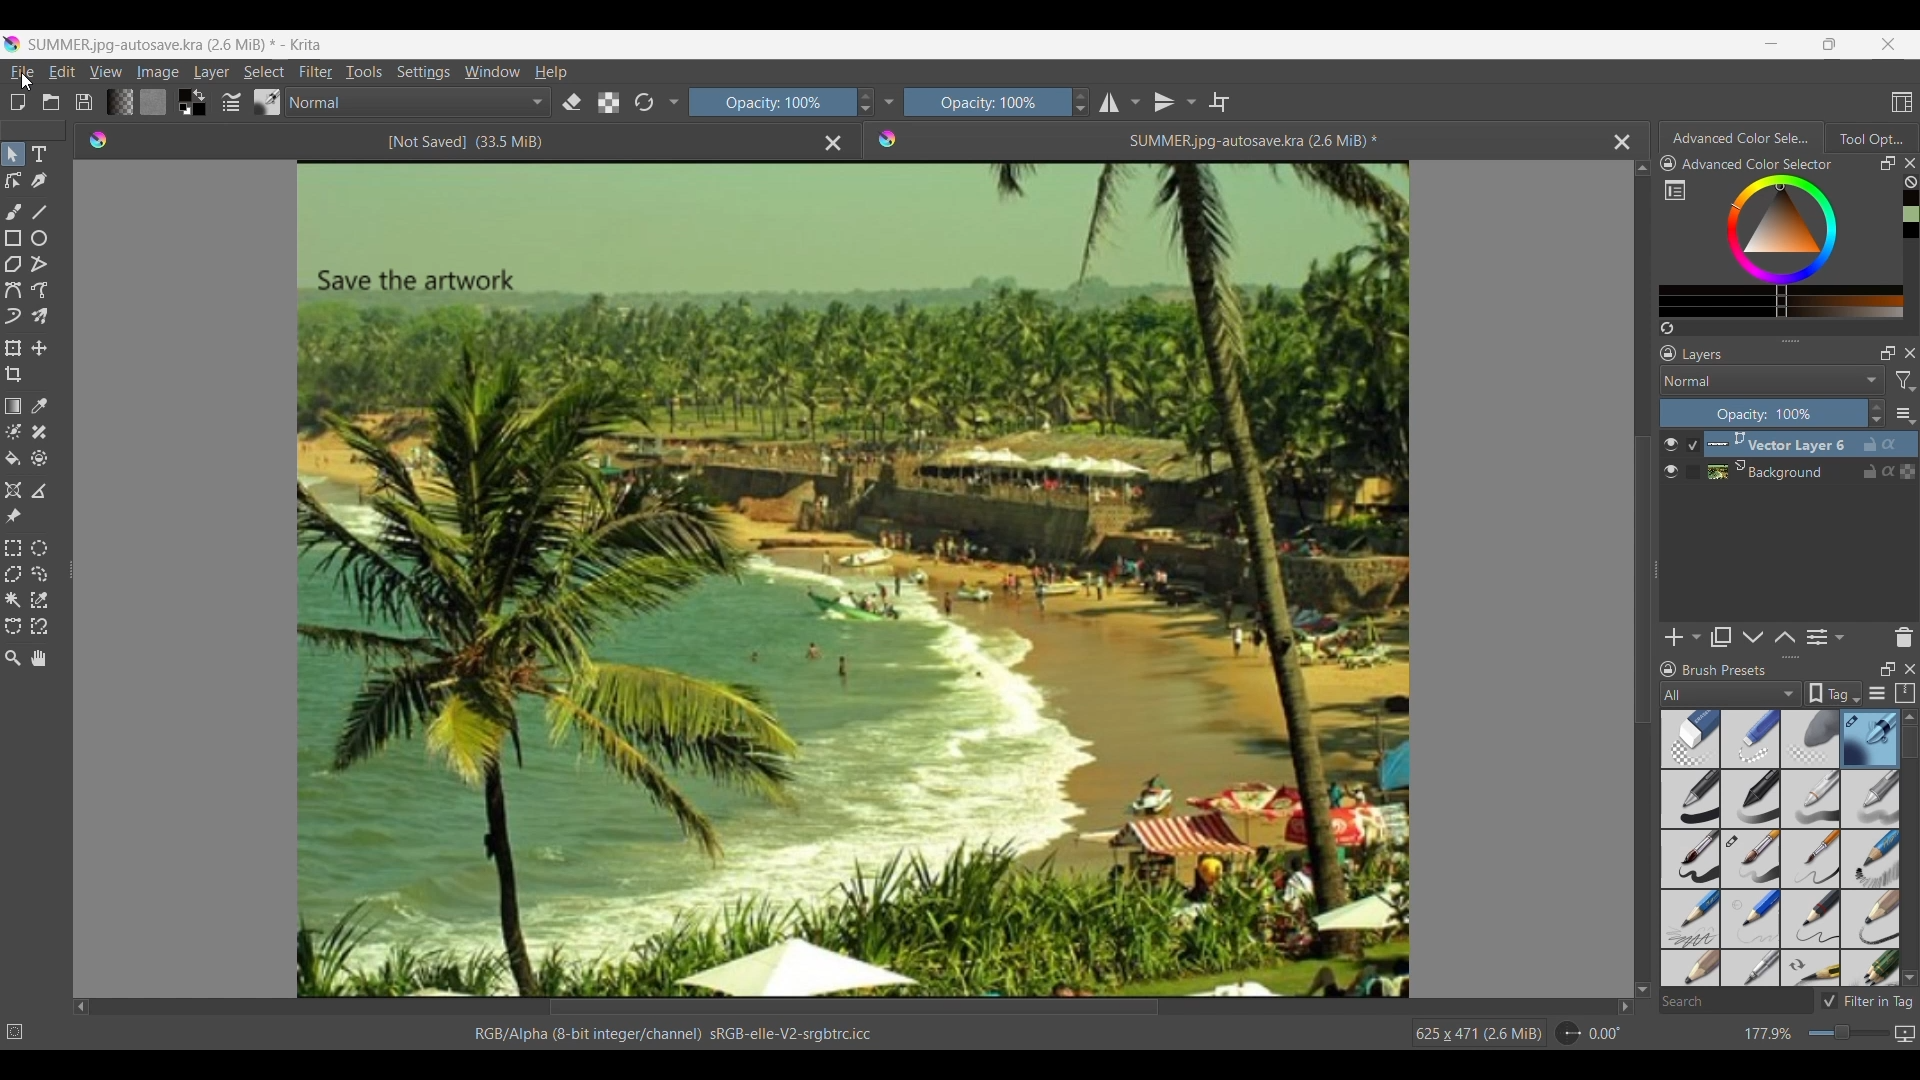 Image resolution: width=1920 pixels, height=1080 pixels. Describe the element at coordinates (1702, 354) in the screenshot. I see `Title of current layer` at that location.